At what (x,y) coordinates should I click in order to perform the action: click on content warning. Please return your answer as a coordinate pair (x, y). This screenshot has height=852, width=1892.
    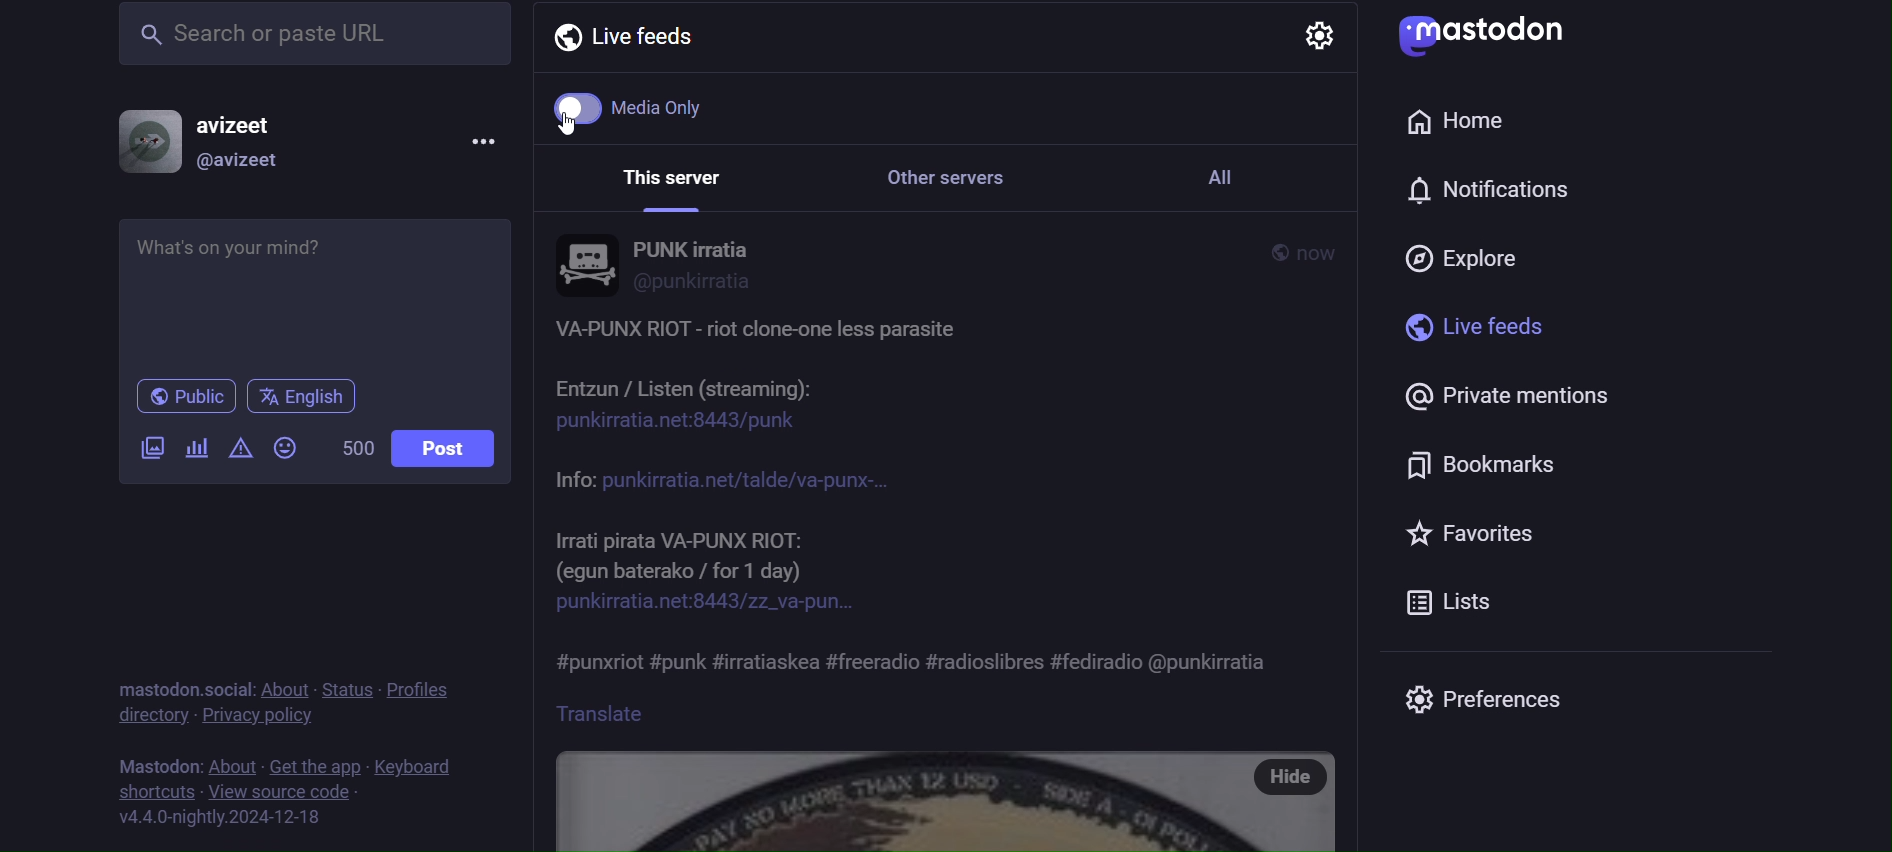
    Looking at the image, I should click on (242, 452).